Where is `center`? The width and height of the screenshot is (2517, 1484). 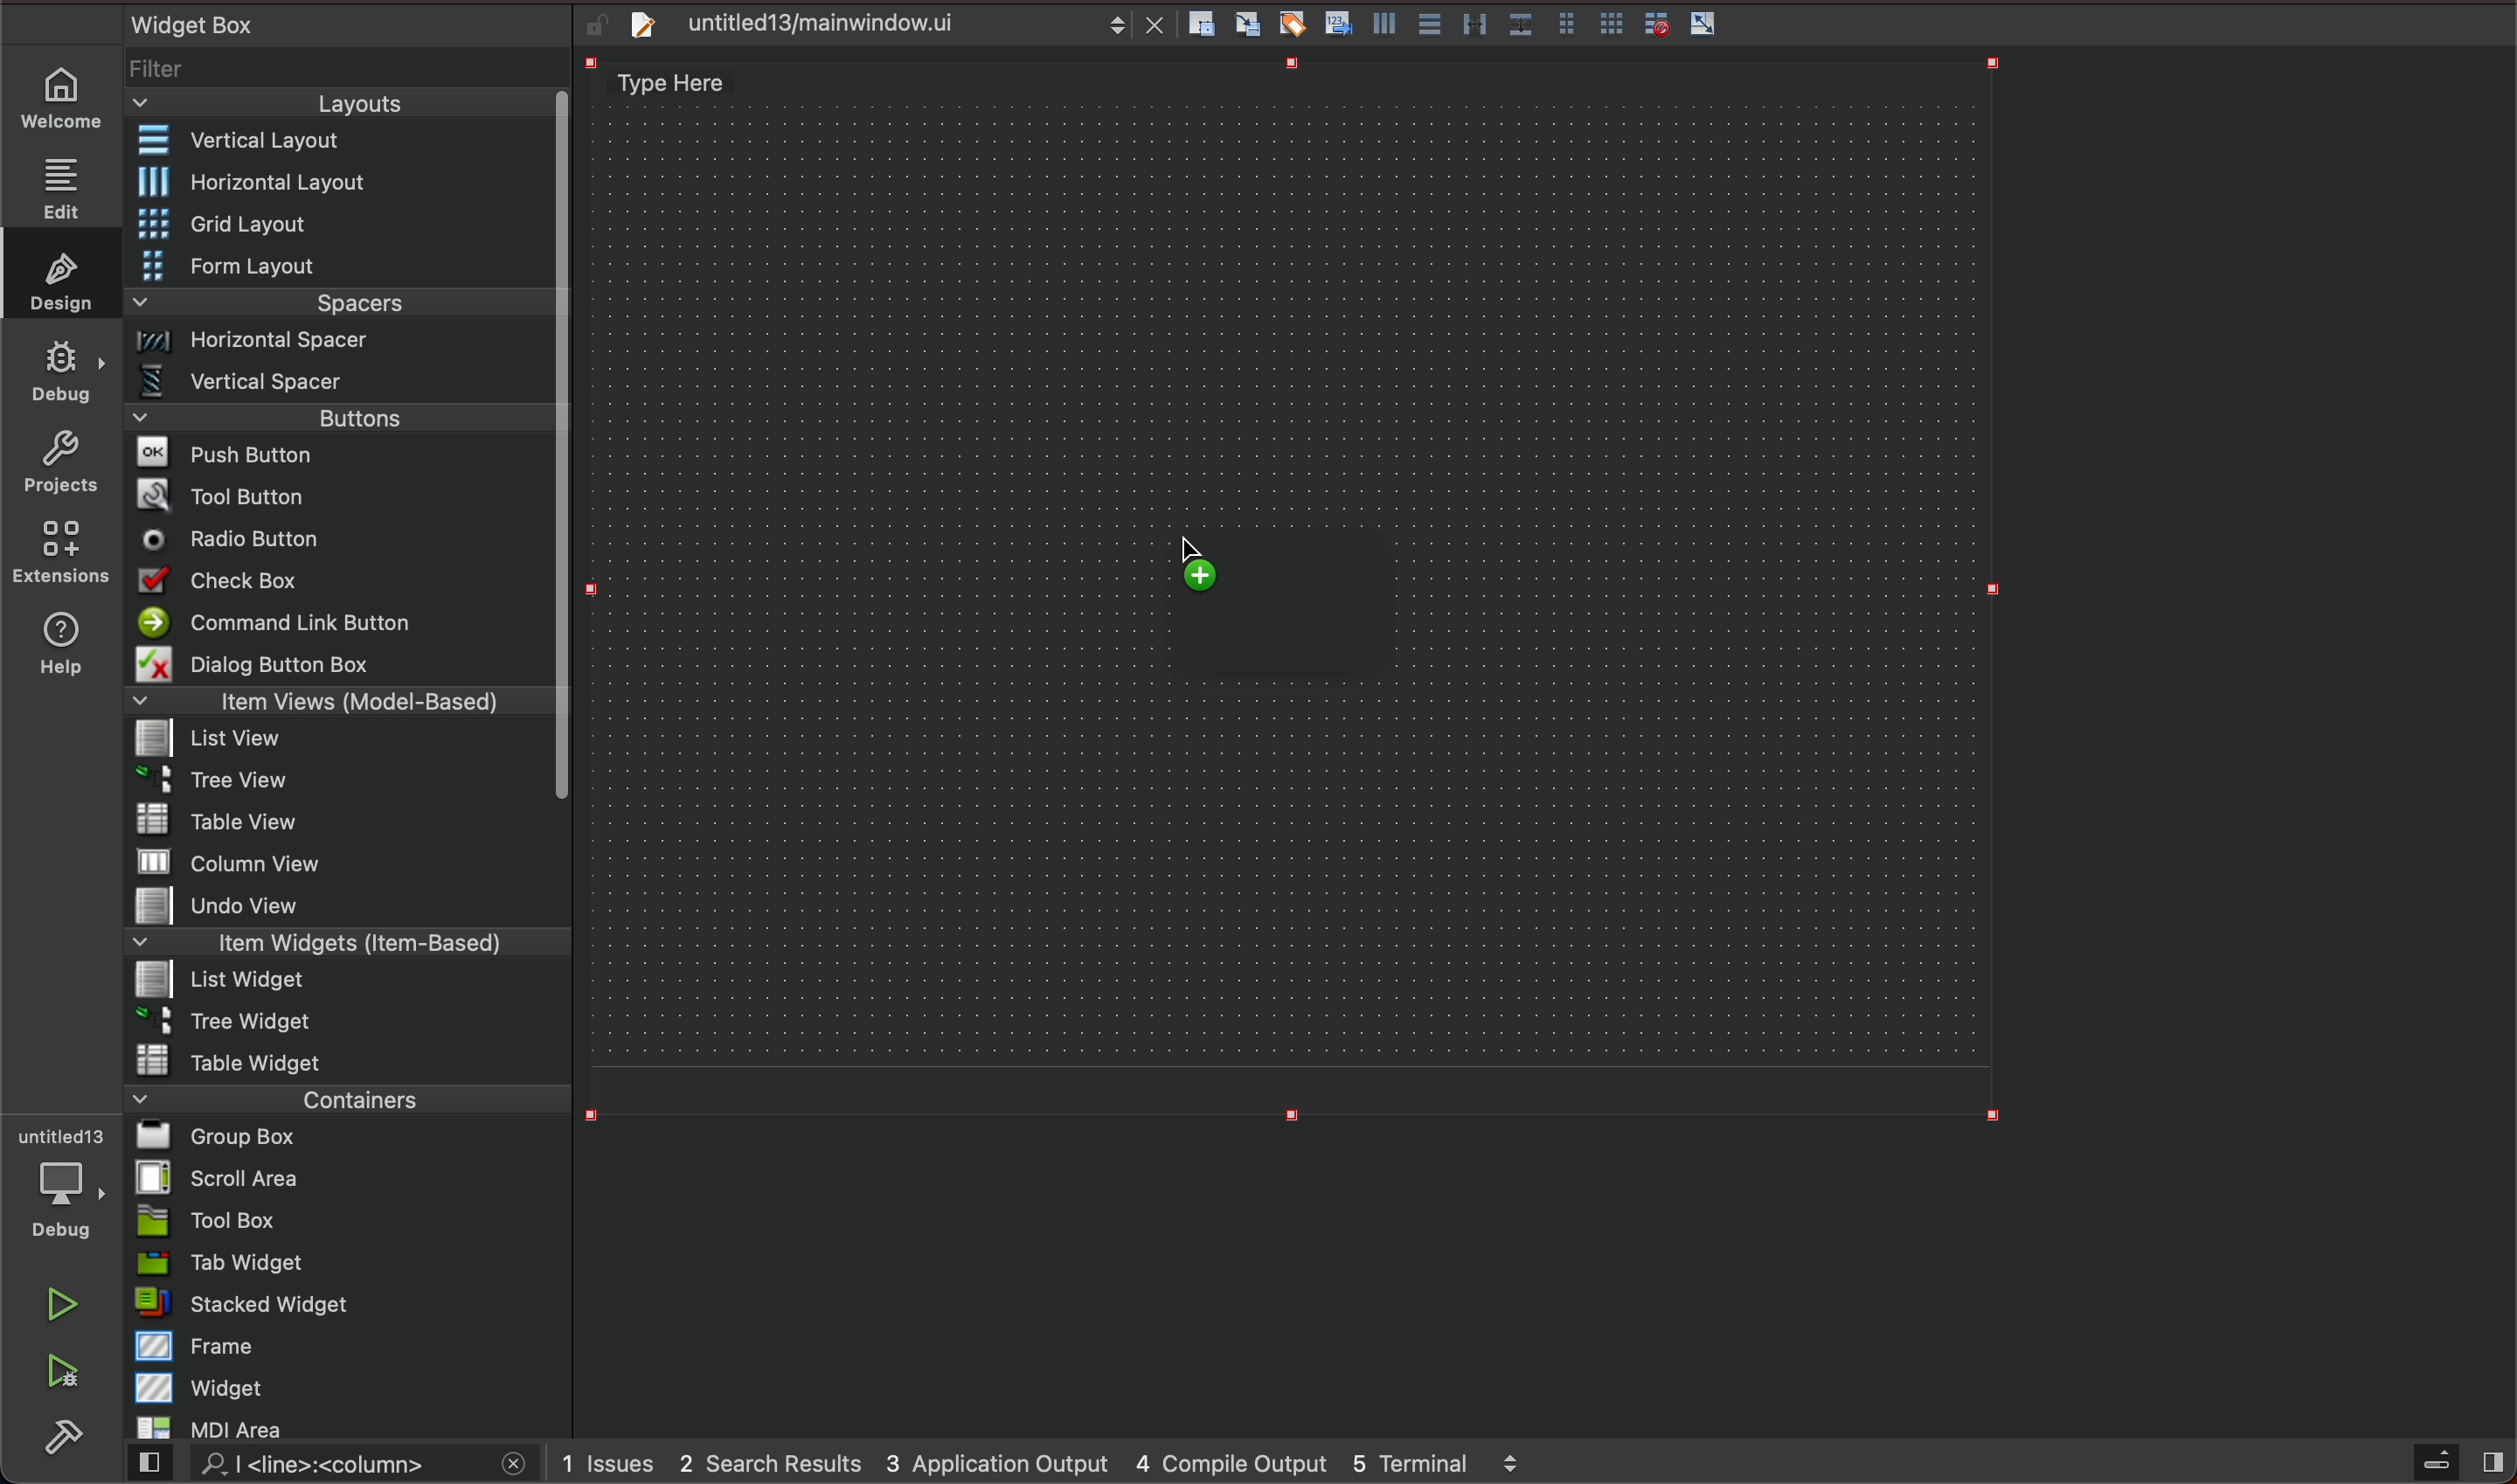
center is located at coordinates (1430, 22).